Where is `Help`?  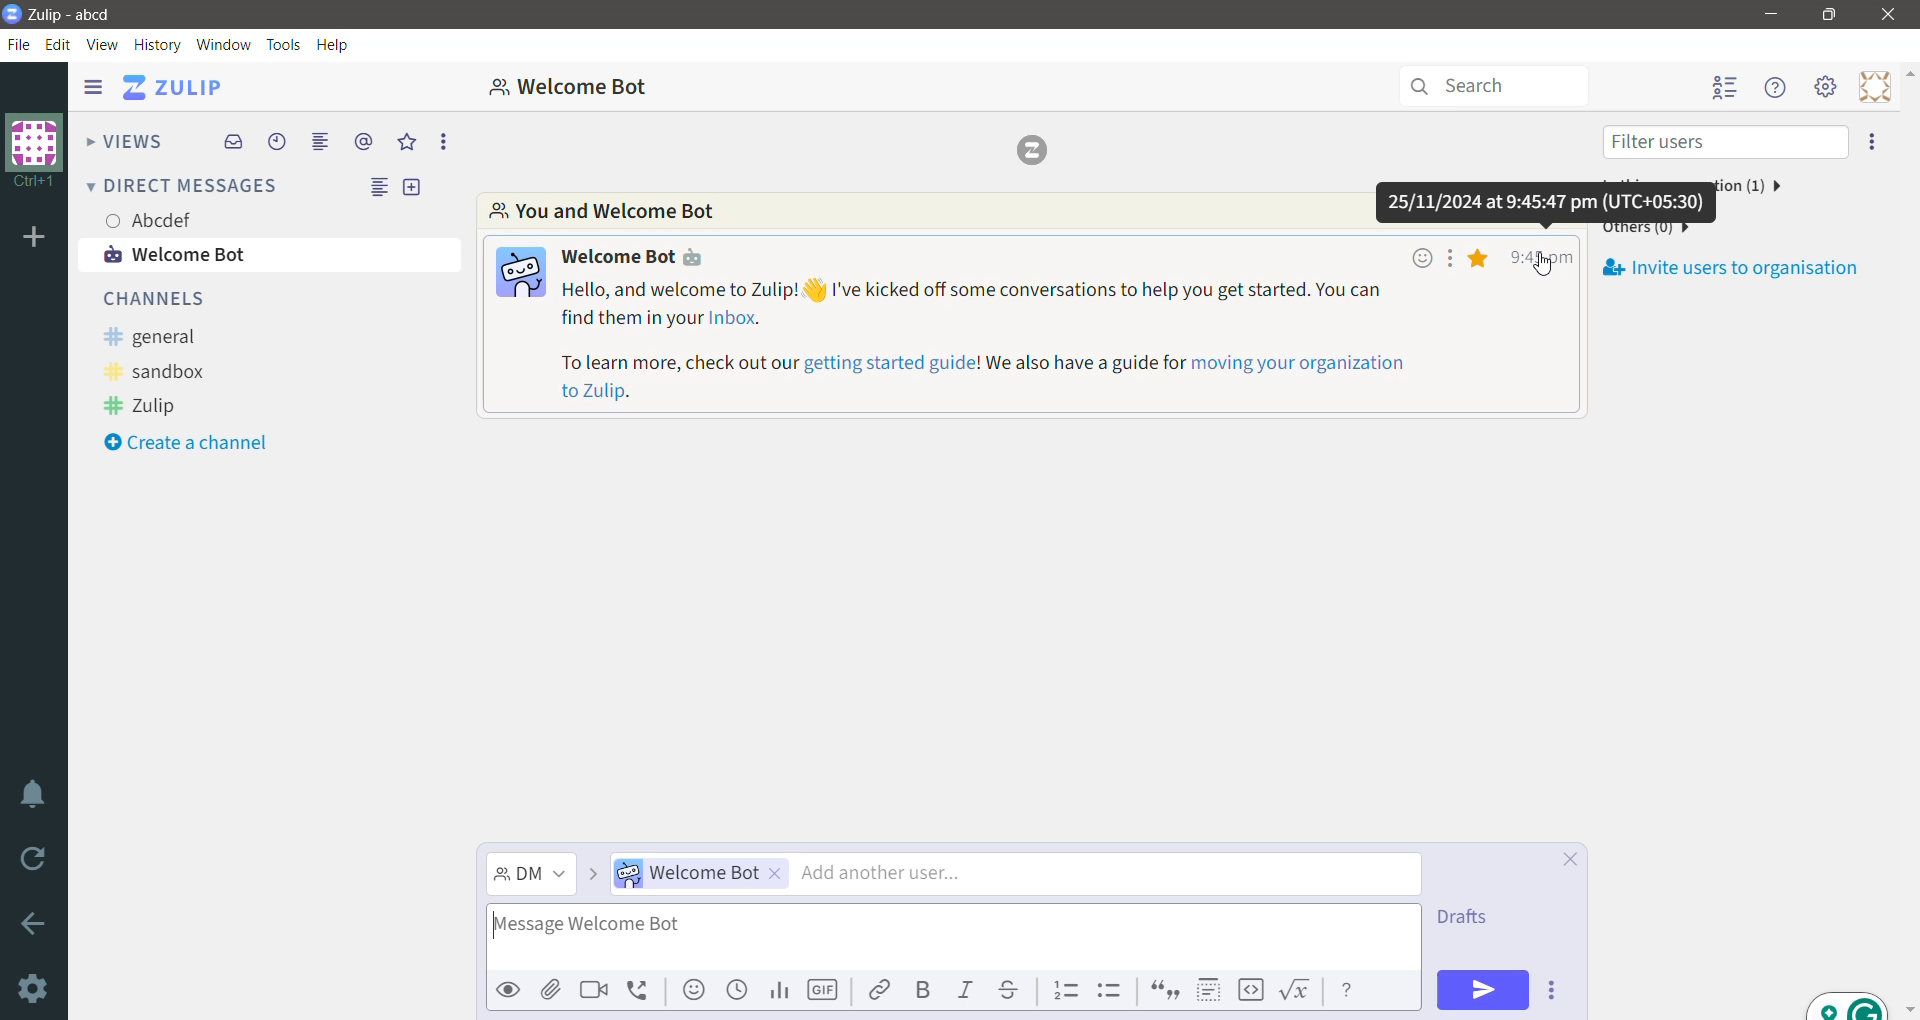 Help is located at coordinates (334, 42).